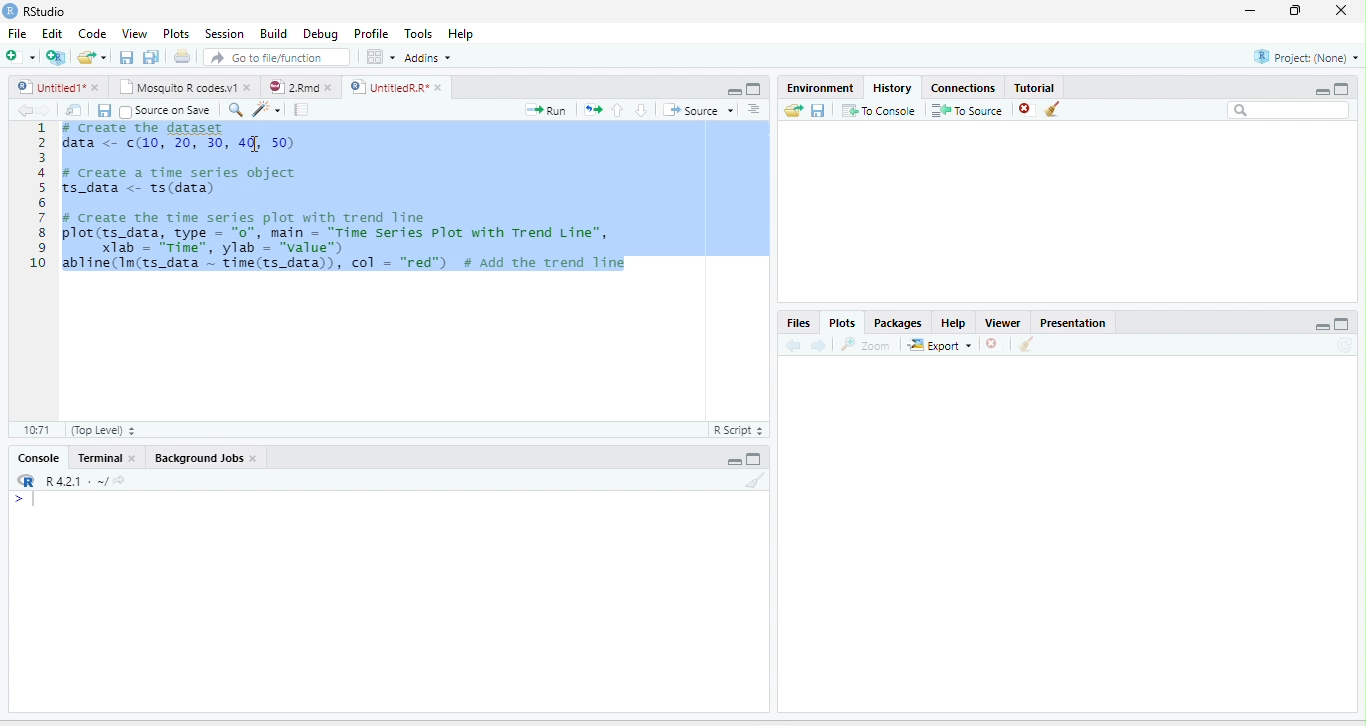  I want to click on Help, so click(460, 33).